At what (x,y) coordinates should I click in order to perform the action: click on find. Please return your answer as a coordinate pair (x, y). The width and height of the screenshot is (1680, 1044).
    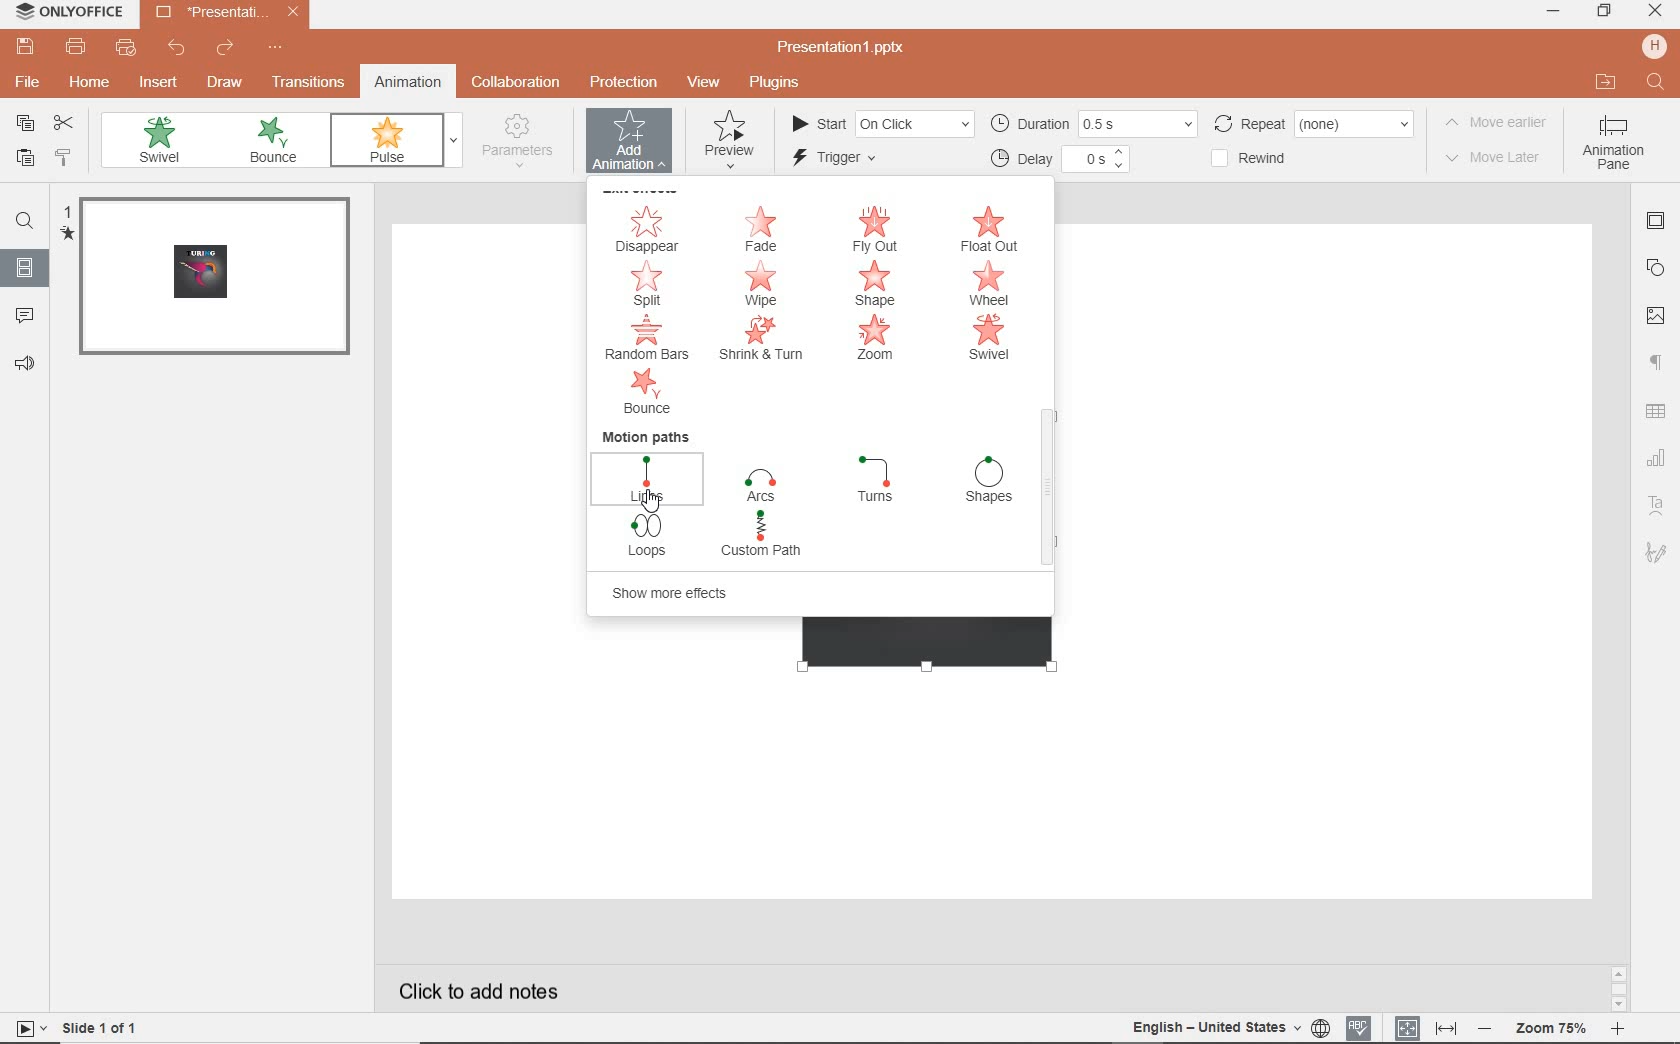
    Looking at the image, I should click on (26, 221).